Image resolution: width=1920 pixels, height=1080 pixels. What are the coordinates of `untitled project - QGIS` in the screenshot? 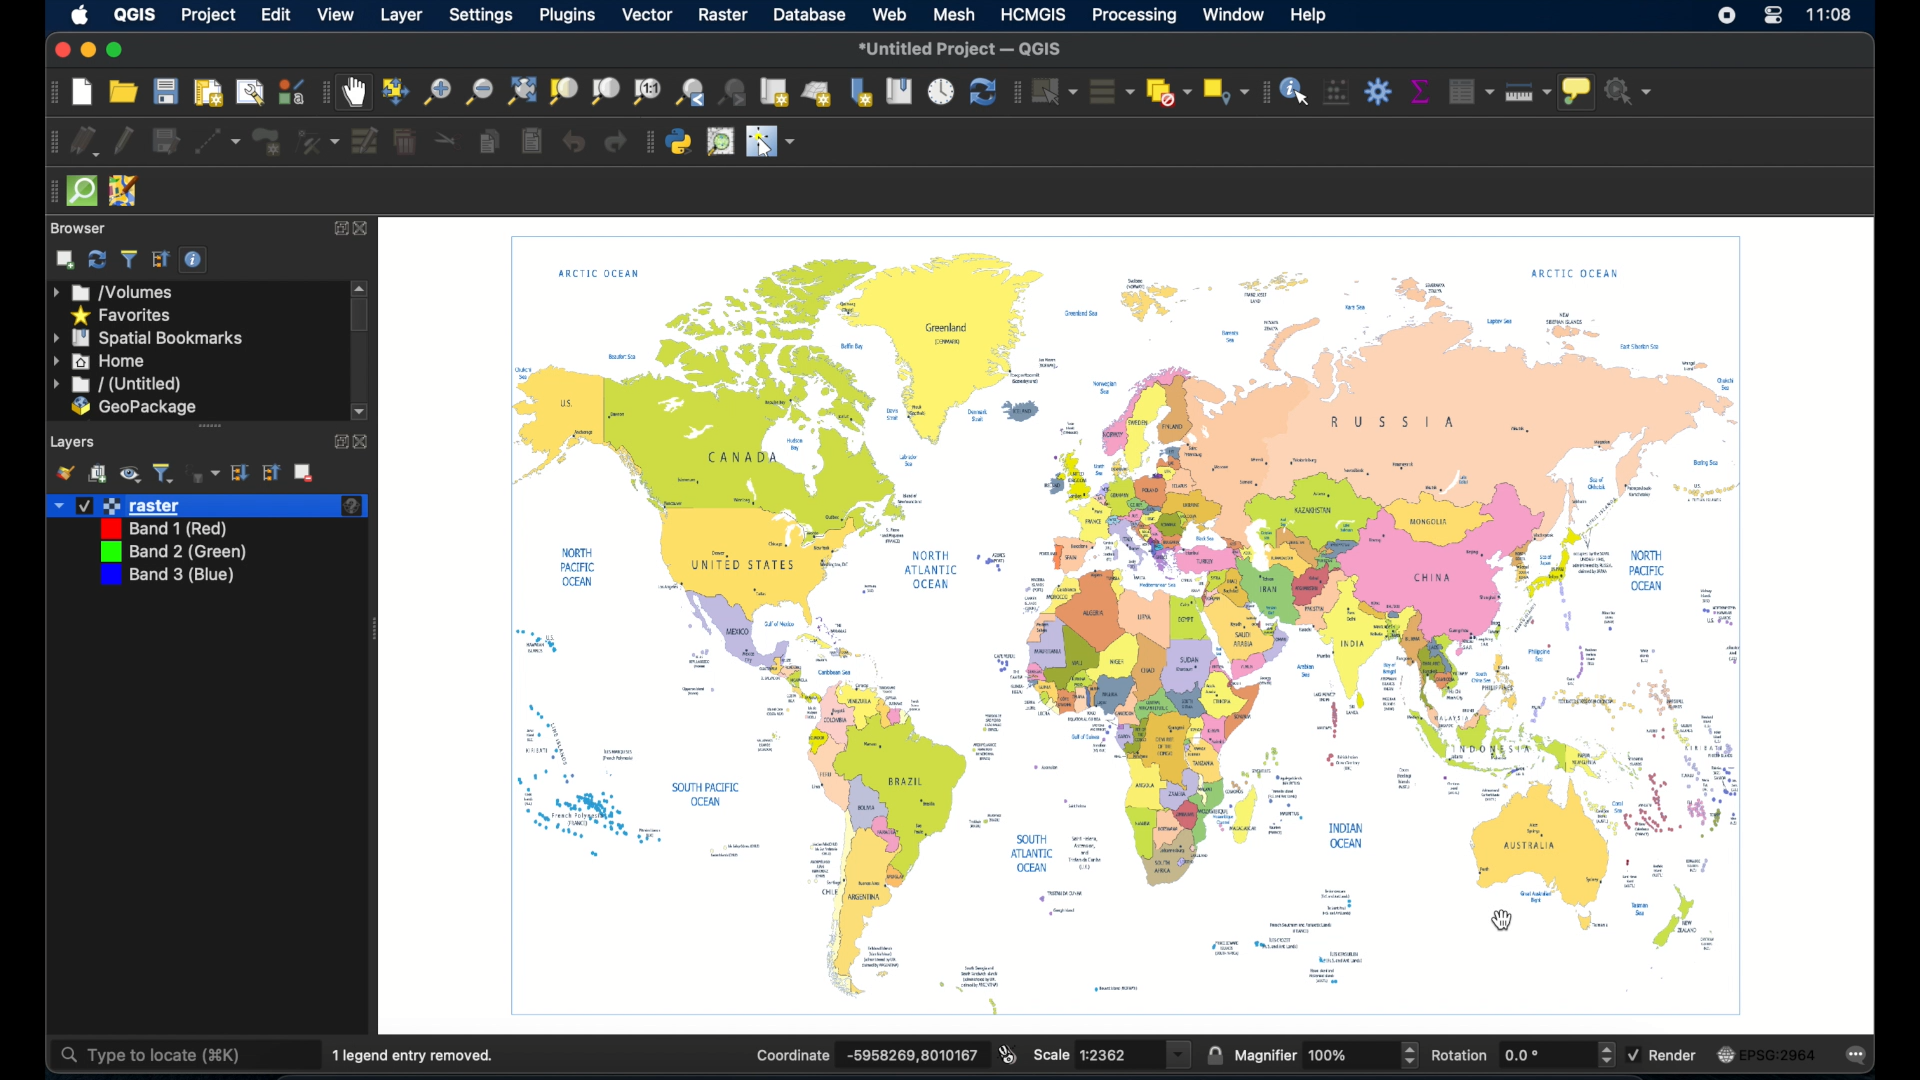 It's located at (965, 48).